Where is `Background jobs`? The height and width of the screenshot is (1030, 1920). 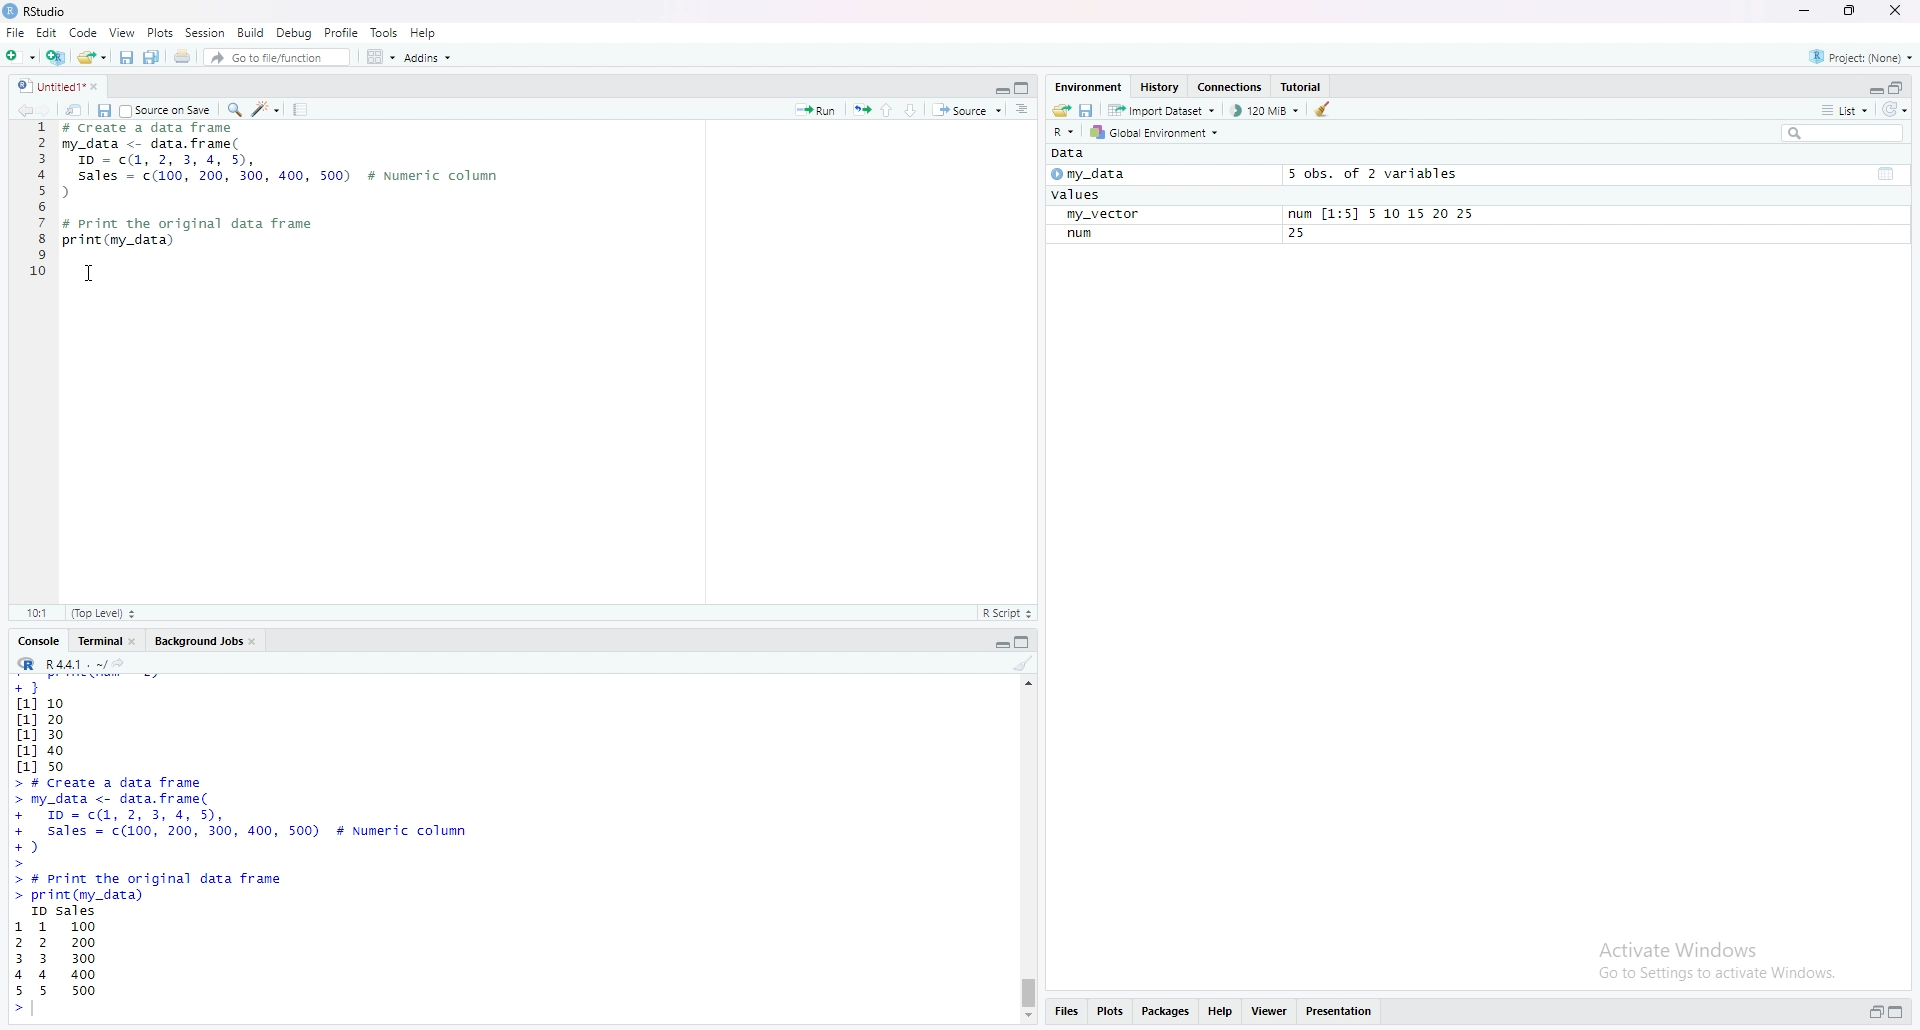
Background jobs is located at coordinates (200, 643).